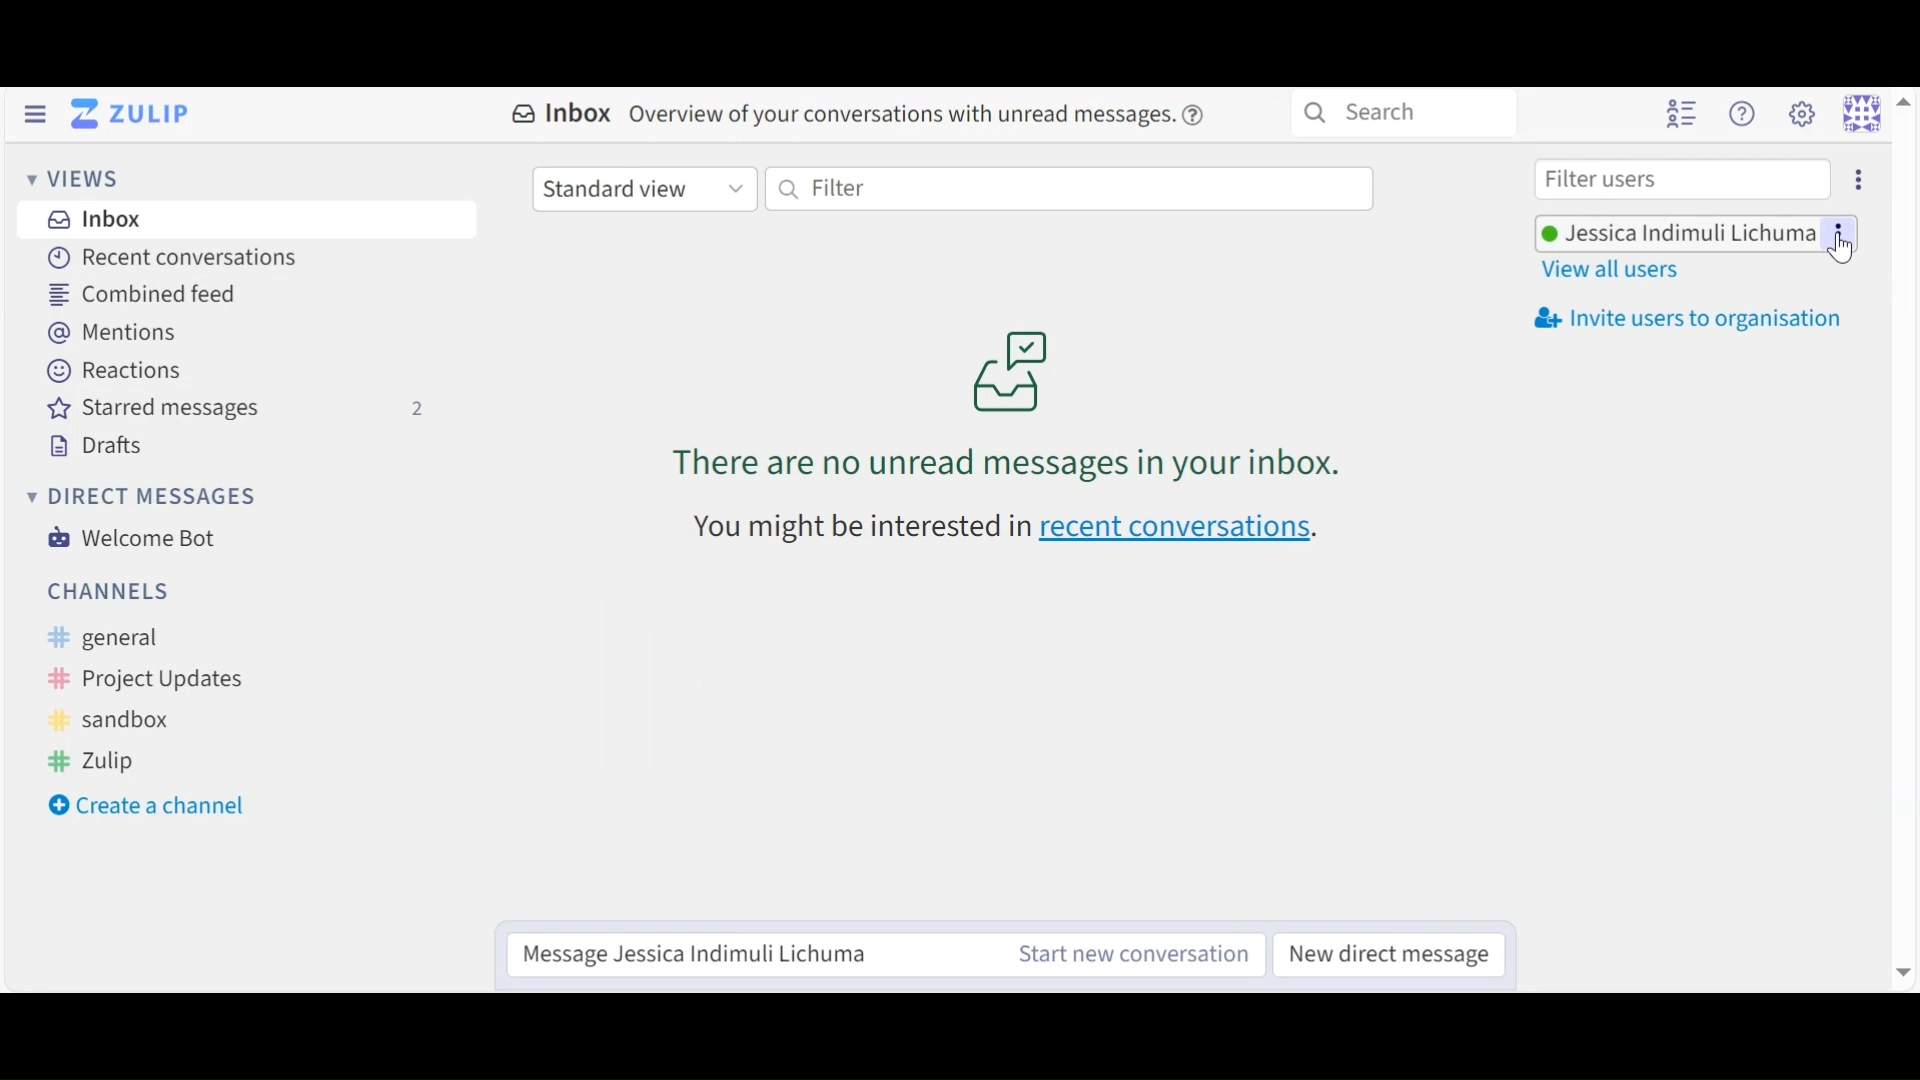 The width and height of the screenshot is (1920, 1080). What do you see at coordinates (155, 808) in the screenshot?
I see `Create a new Channel` at bounding box center [155, 808].